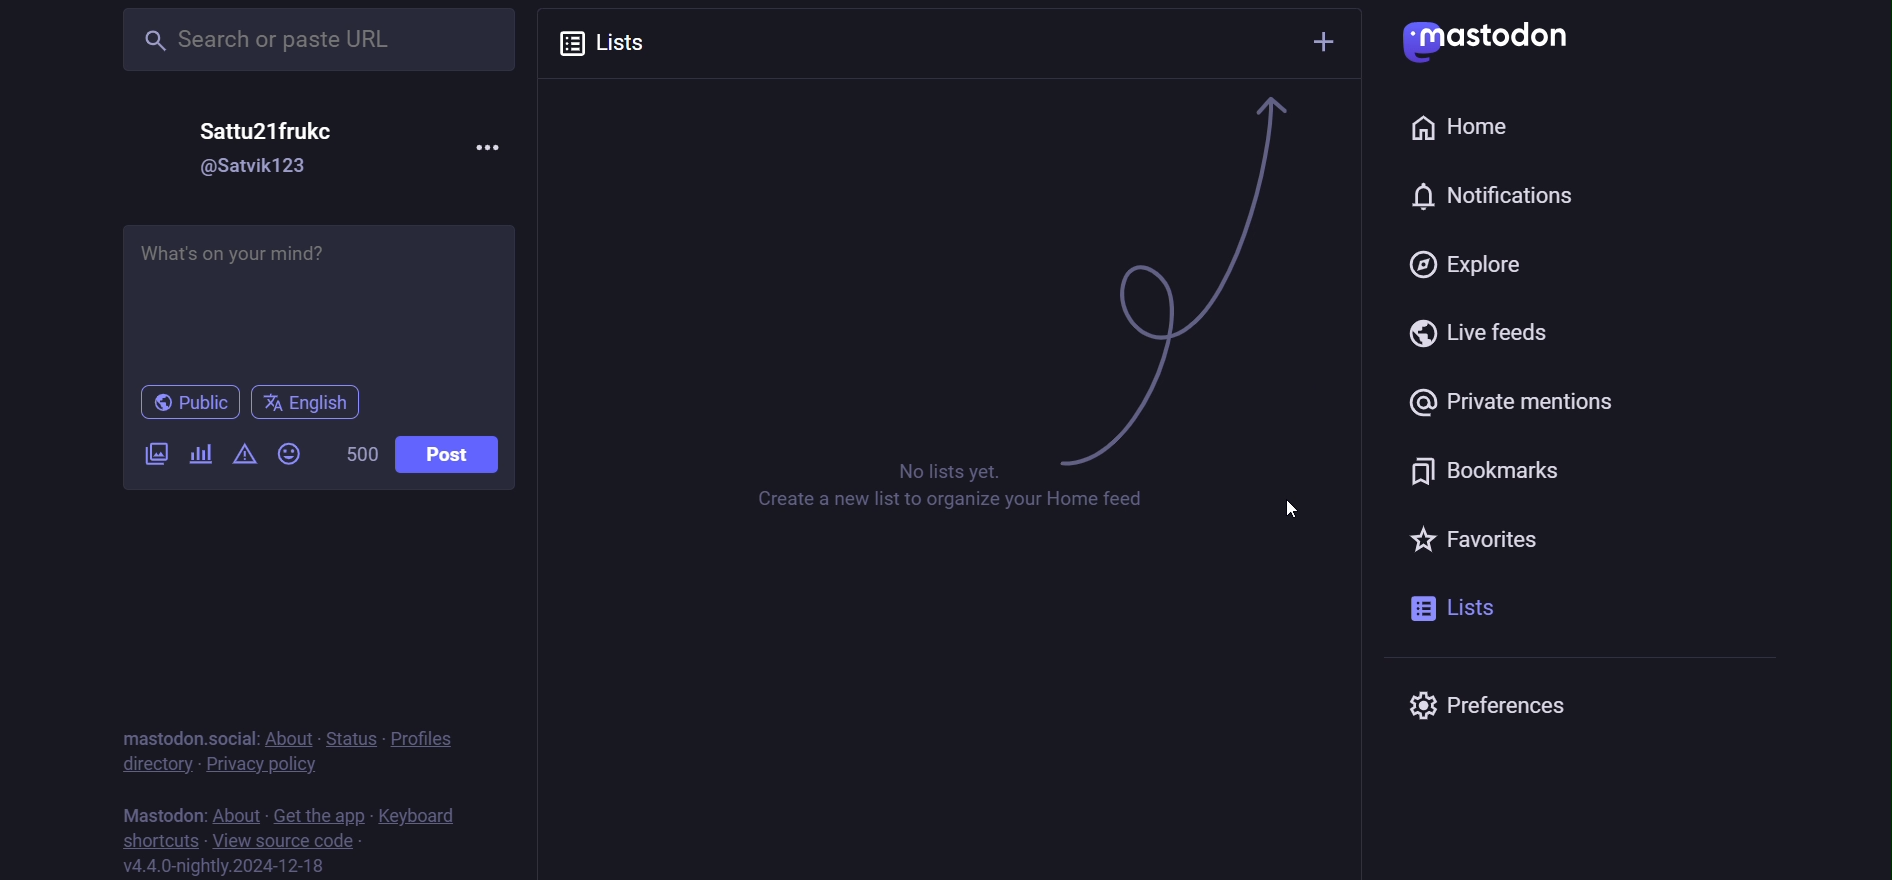 Image resolution: width=1892 pixels, height=880 pixels. Describe the element at coordinates (346, 734) in the screenshot. I see `status` at that location.